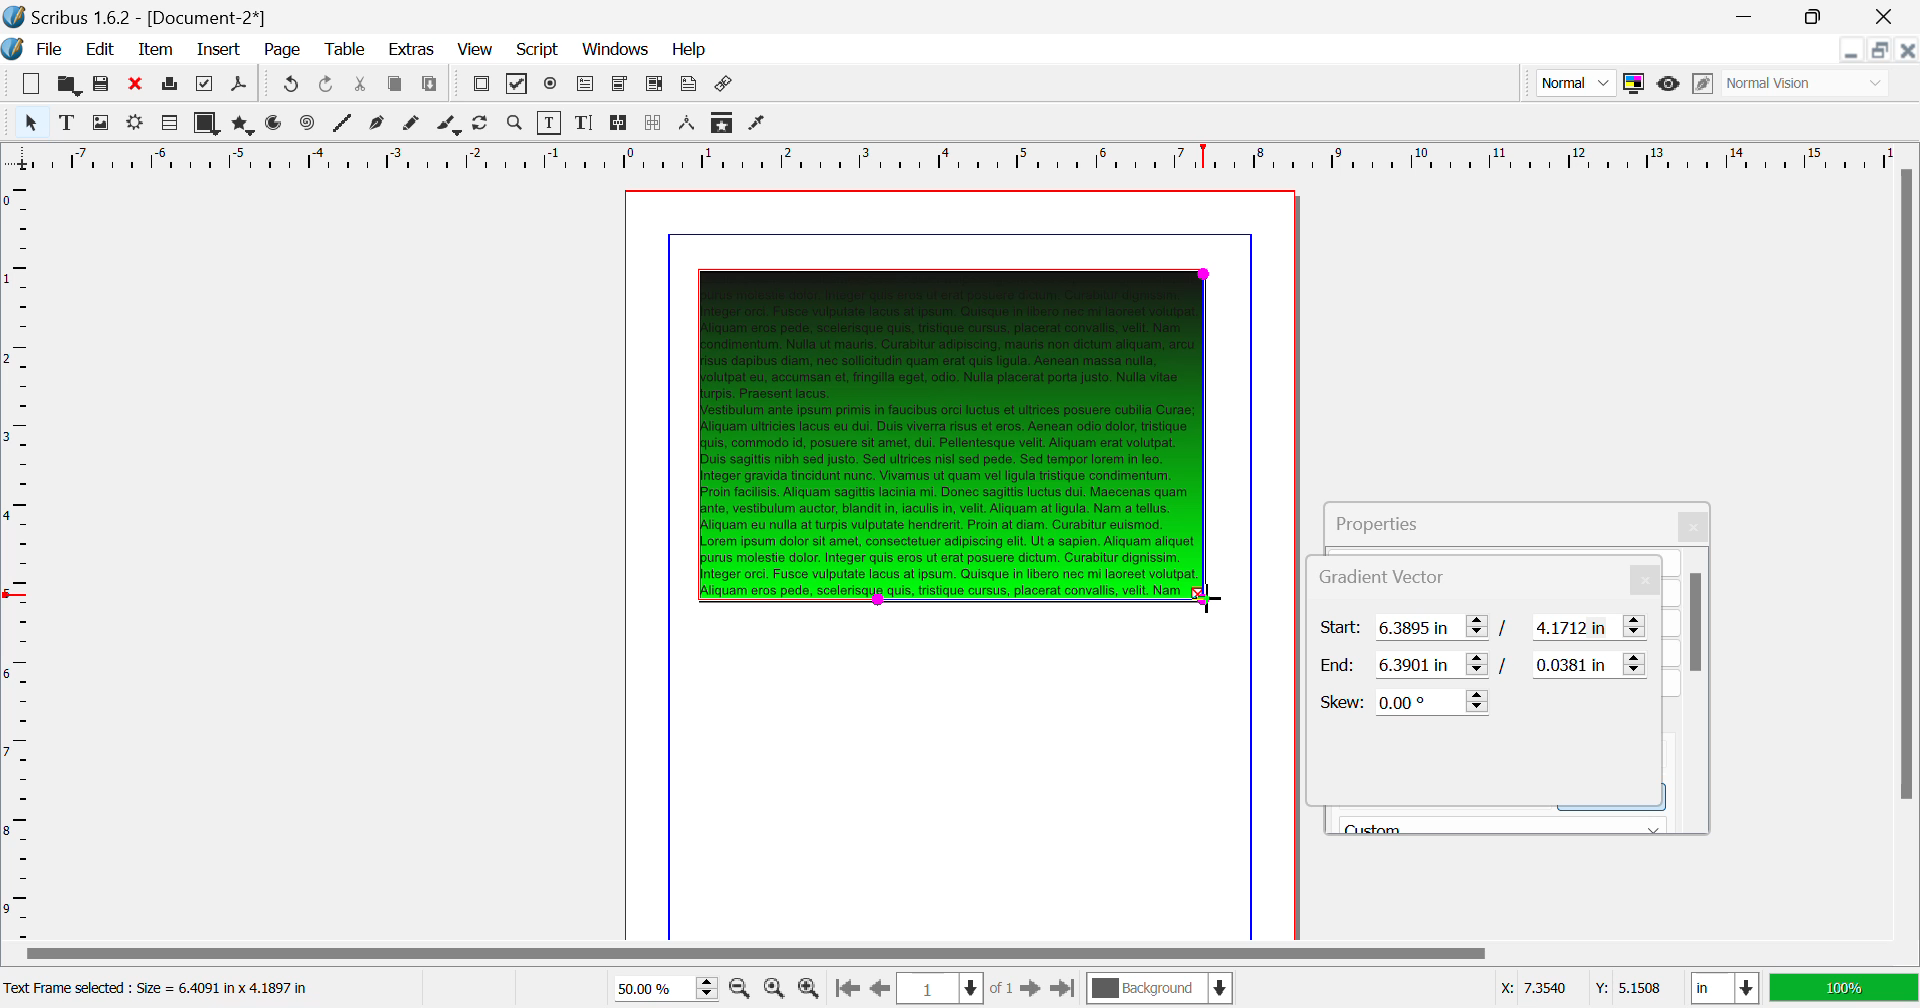  I want to click on Vertical Page Margin, so click(990, 156).